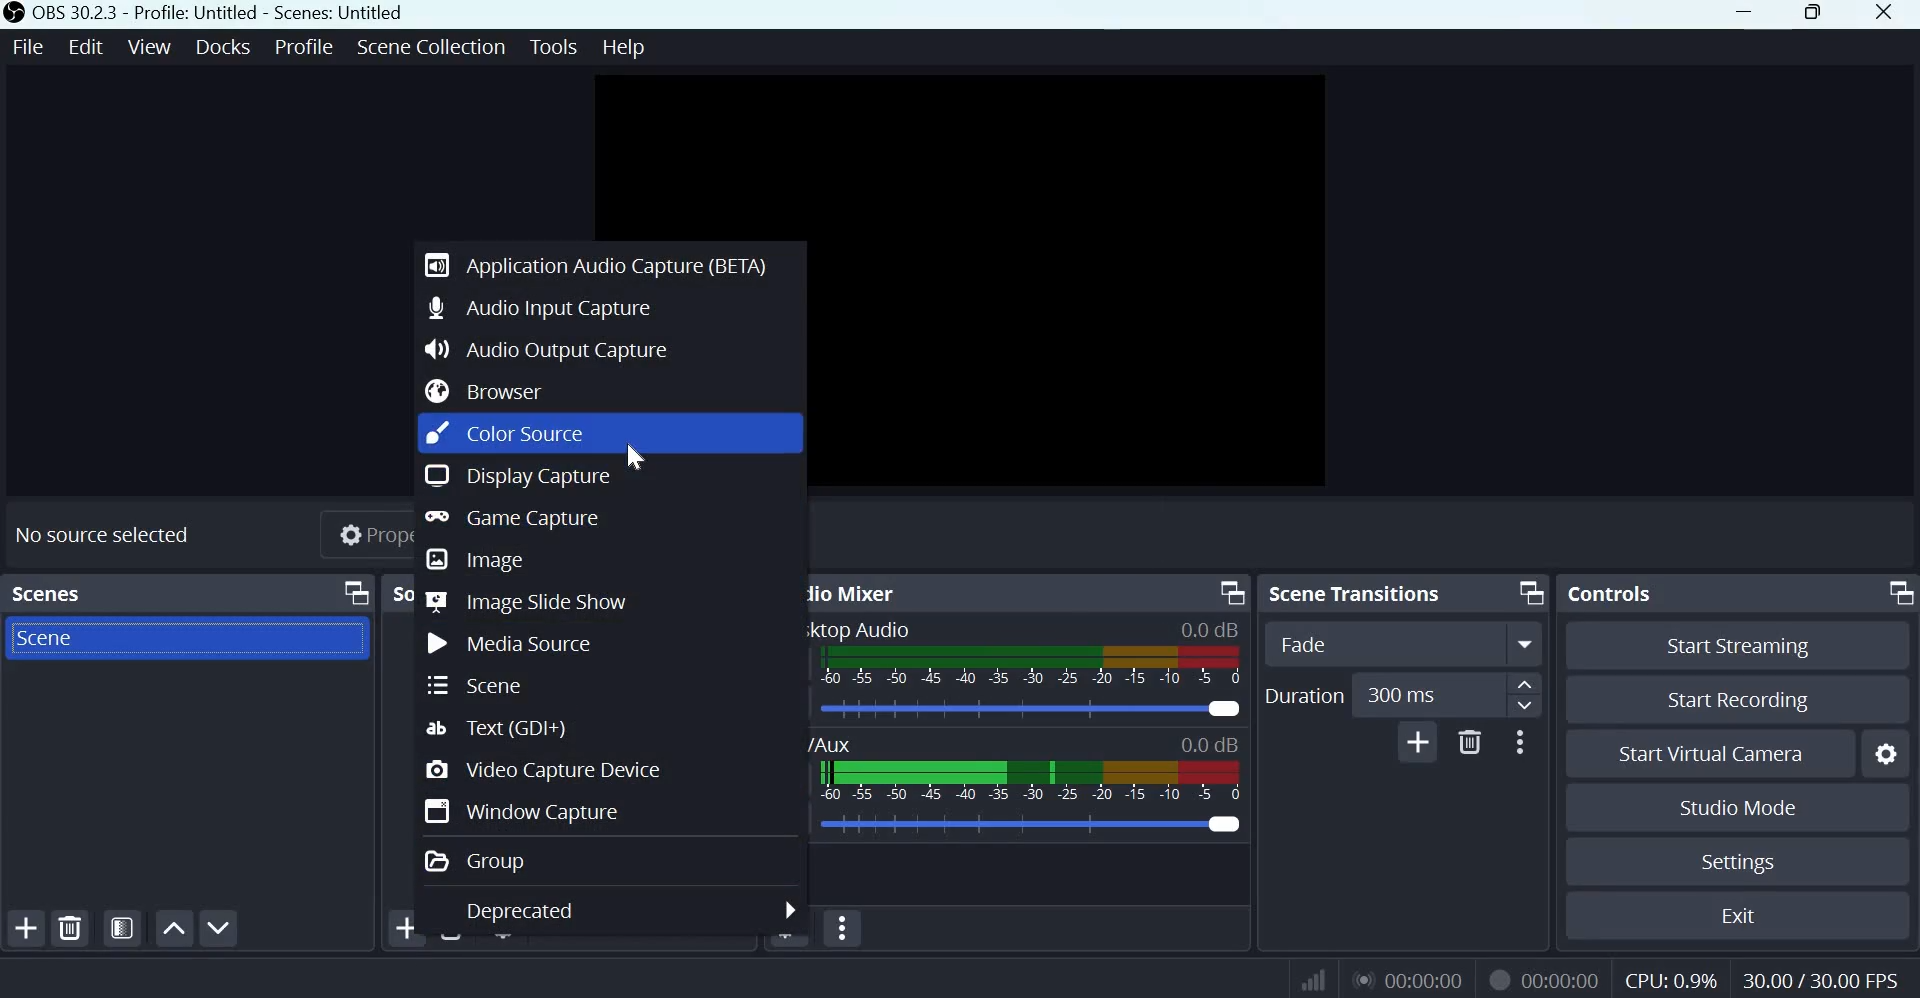 Image resolution: width=1920 pixels, height=998 pixels. I want to click on Deprecated, so click(523, 913).